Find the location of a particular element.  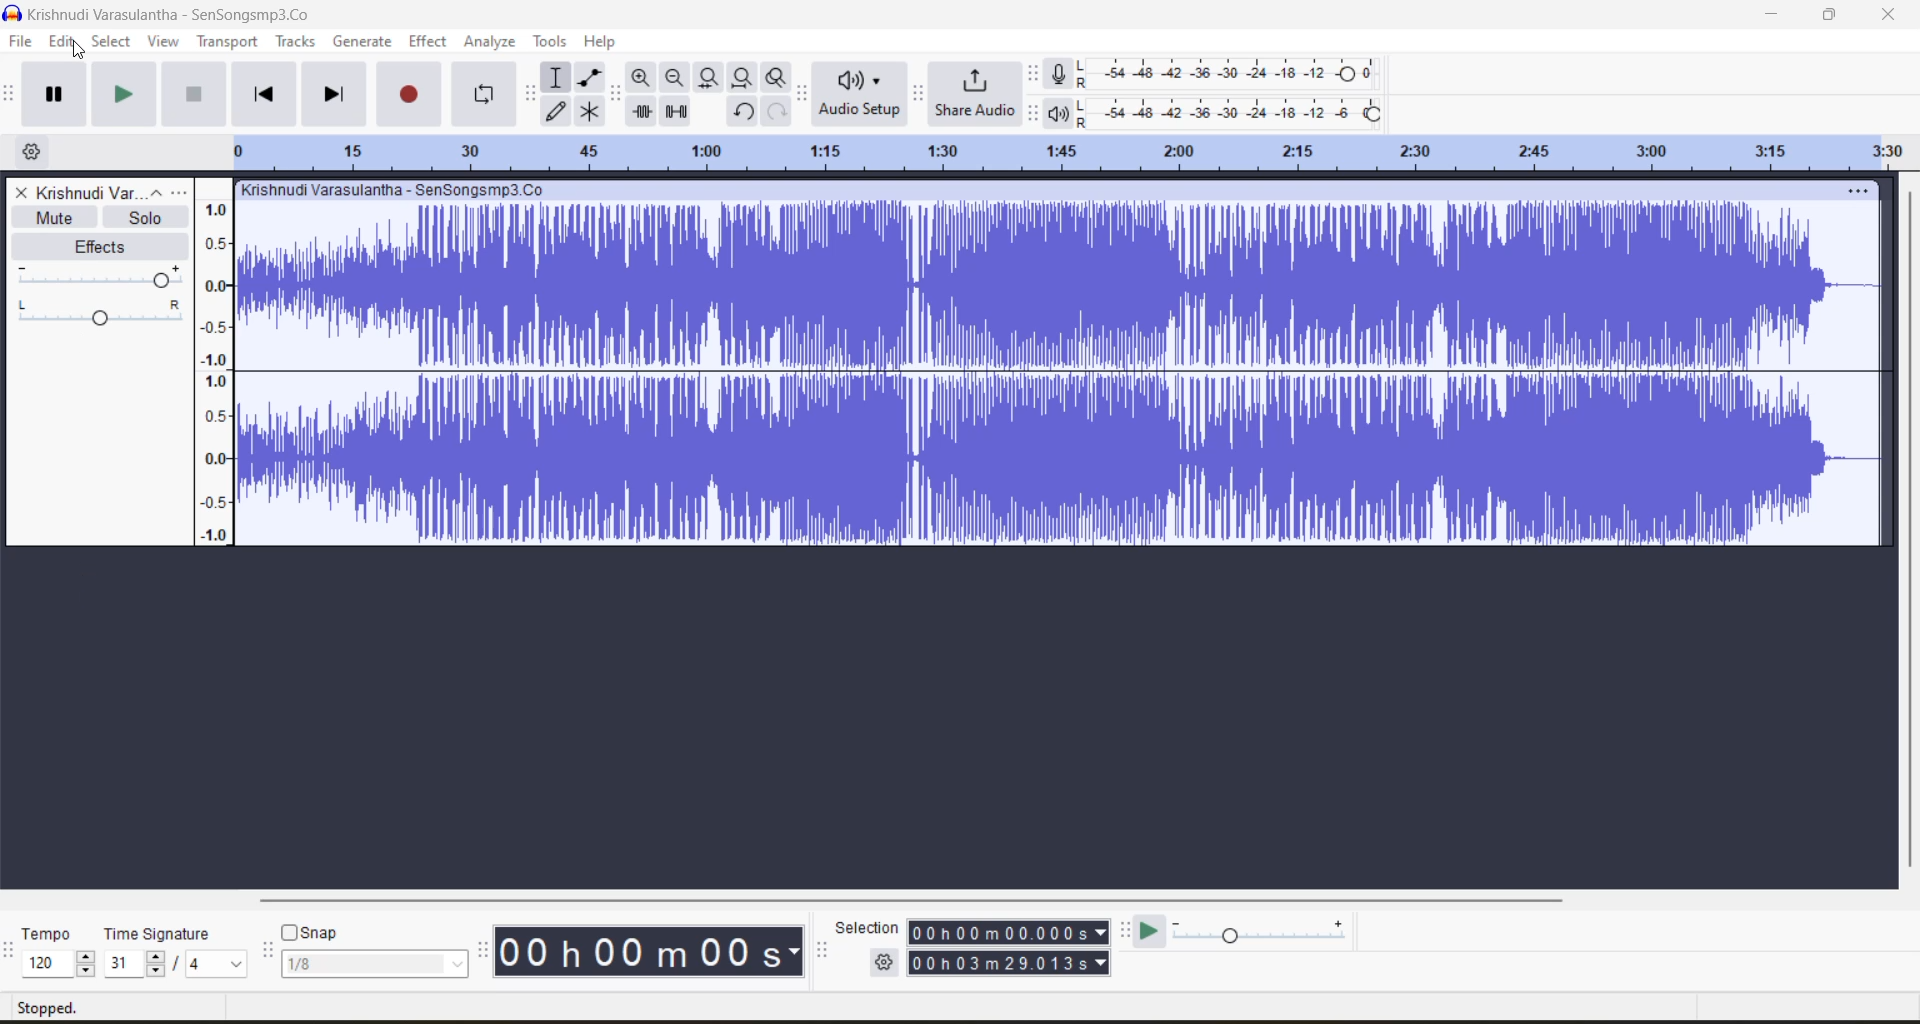

enable looping is located at coordinates (487, 95).